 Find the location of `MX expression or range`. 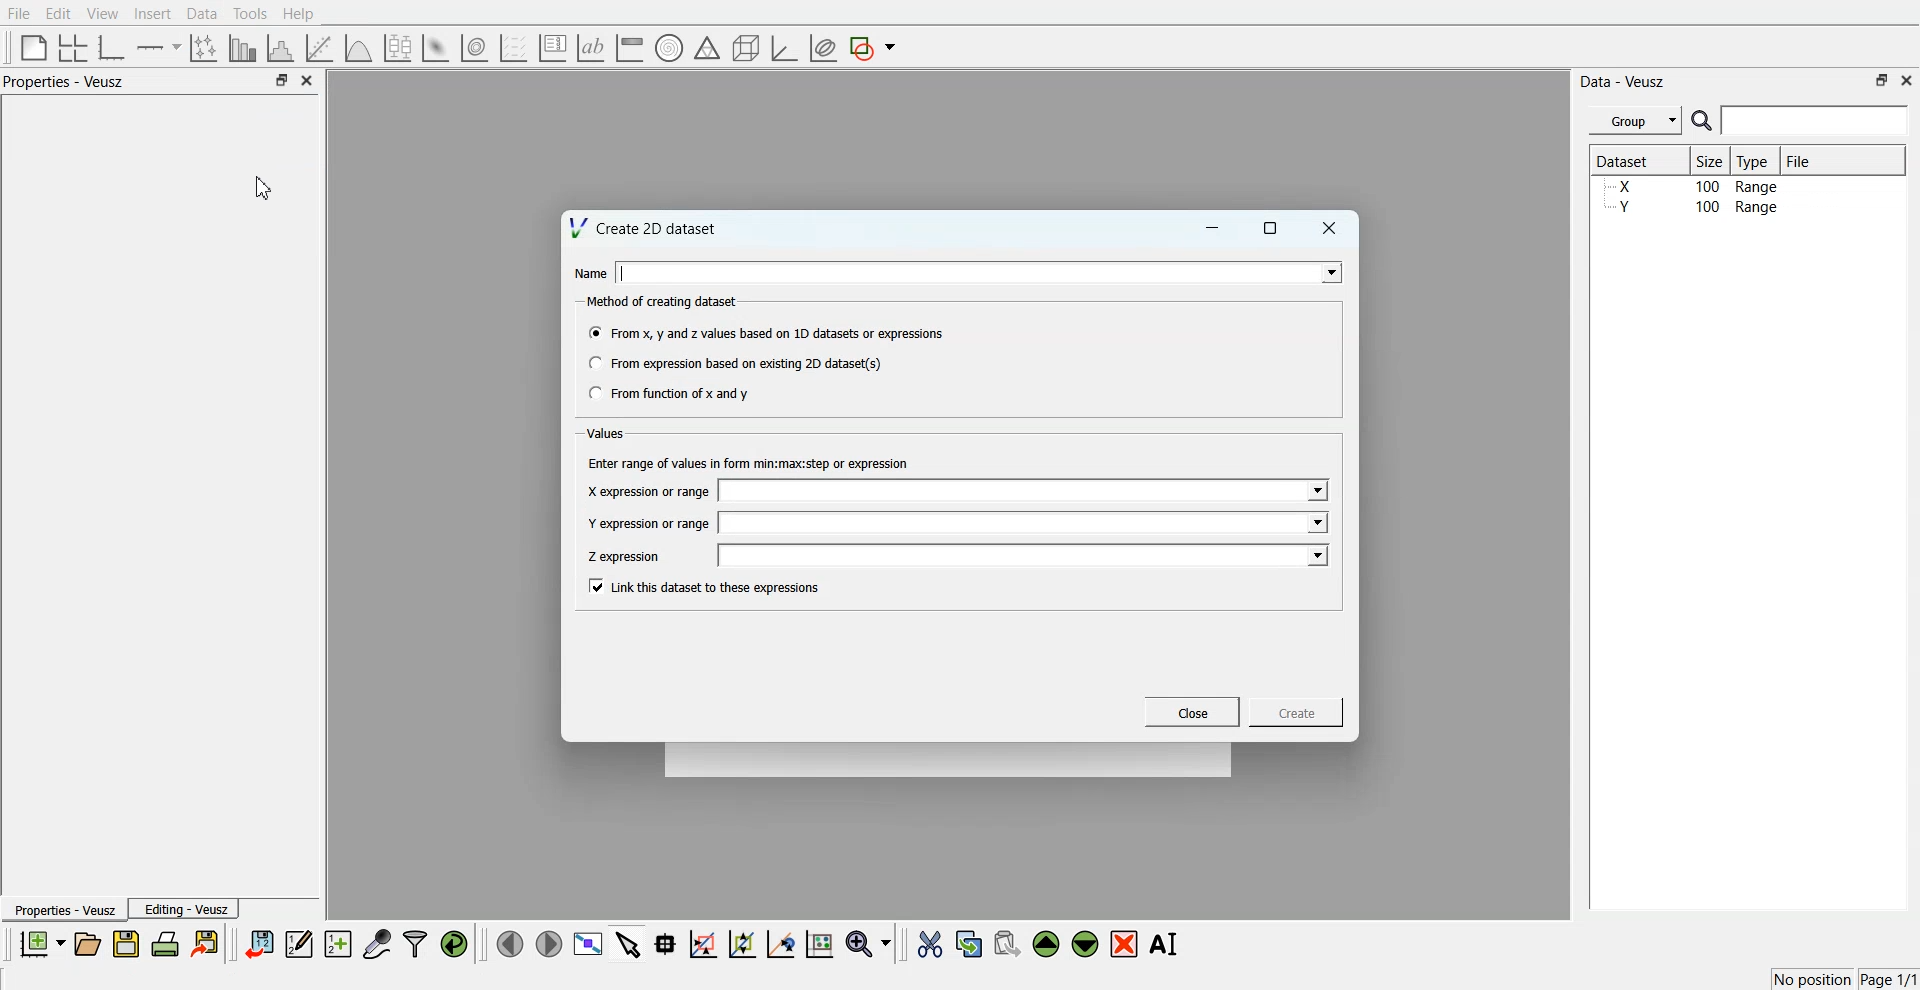

MX expression or range is located at coordinates (648, 491).